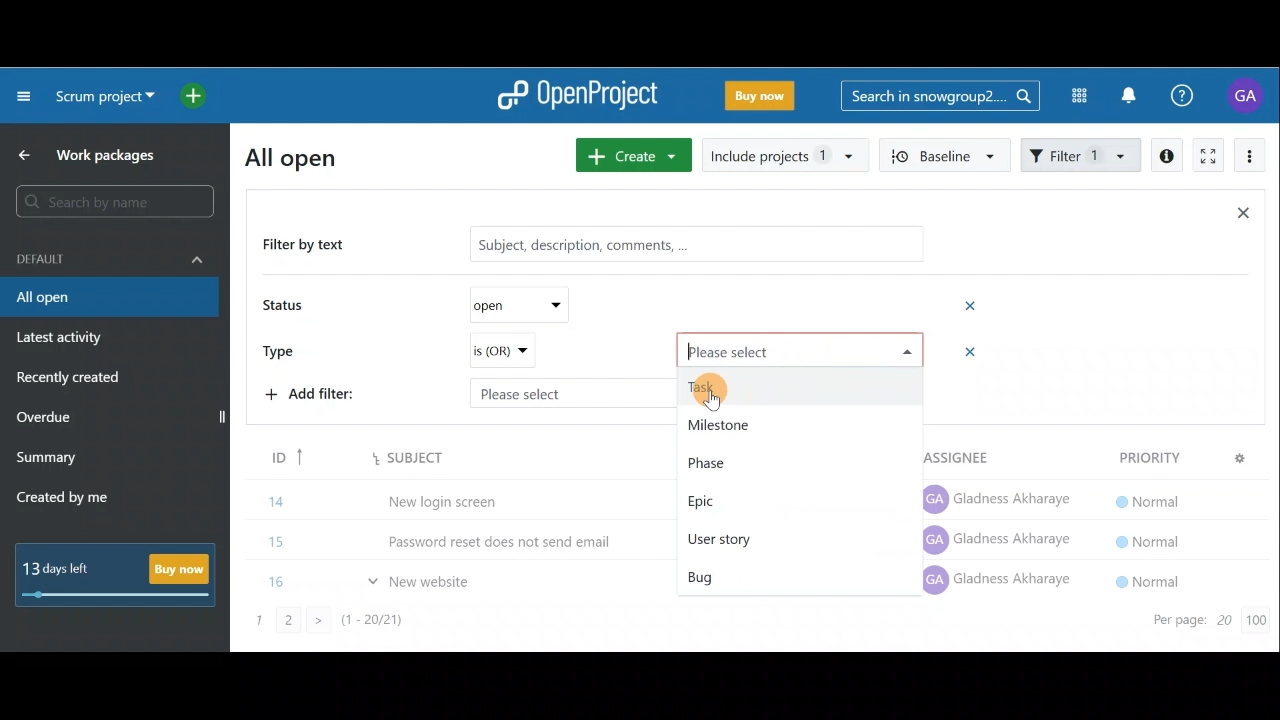 The image size is (1280, 720). What do you see at coordinates (963, 353) in the screenshot?
I see `Remove` at bounding box center [963, 353].